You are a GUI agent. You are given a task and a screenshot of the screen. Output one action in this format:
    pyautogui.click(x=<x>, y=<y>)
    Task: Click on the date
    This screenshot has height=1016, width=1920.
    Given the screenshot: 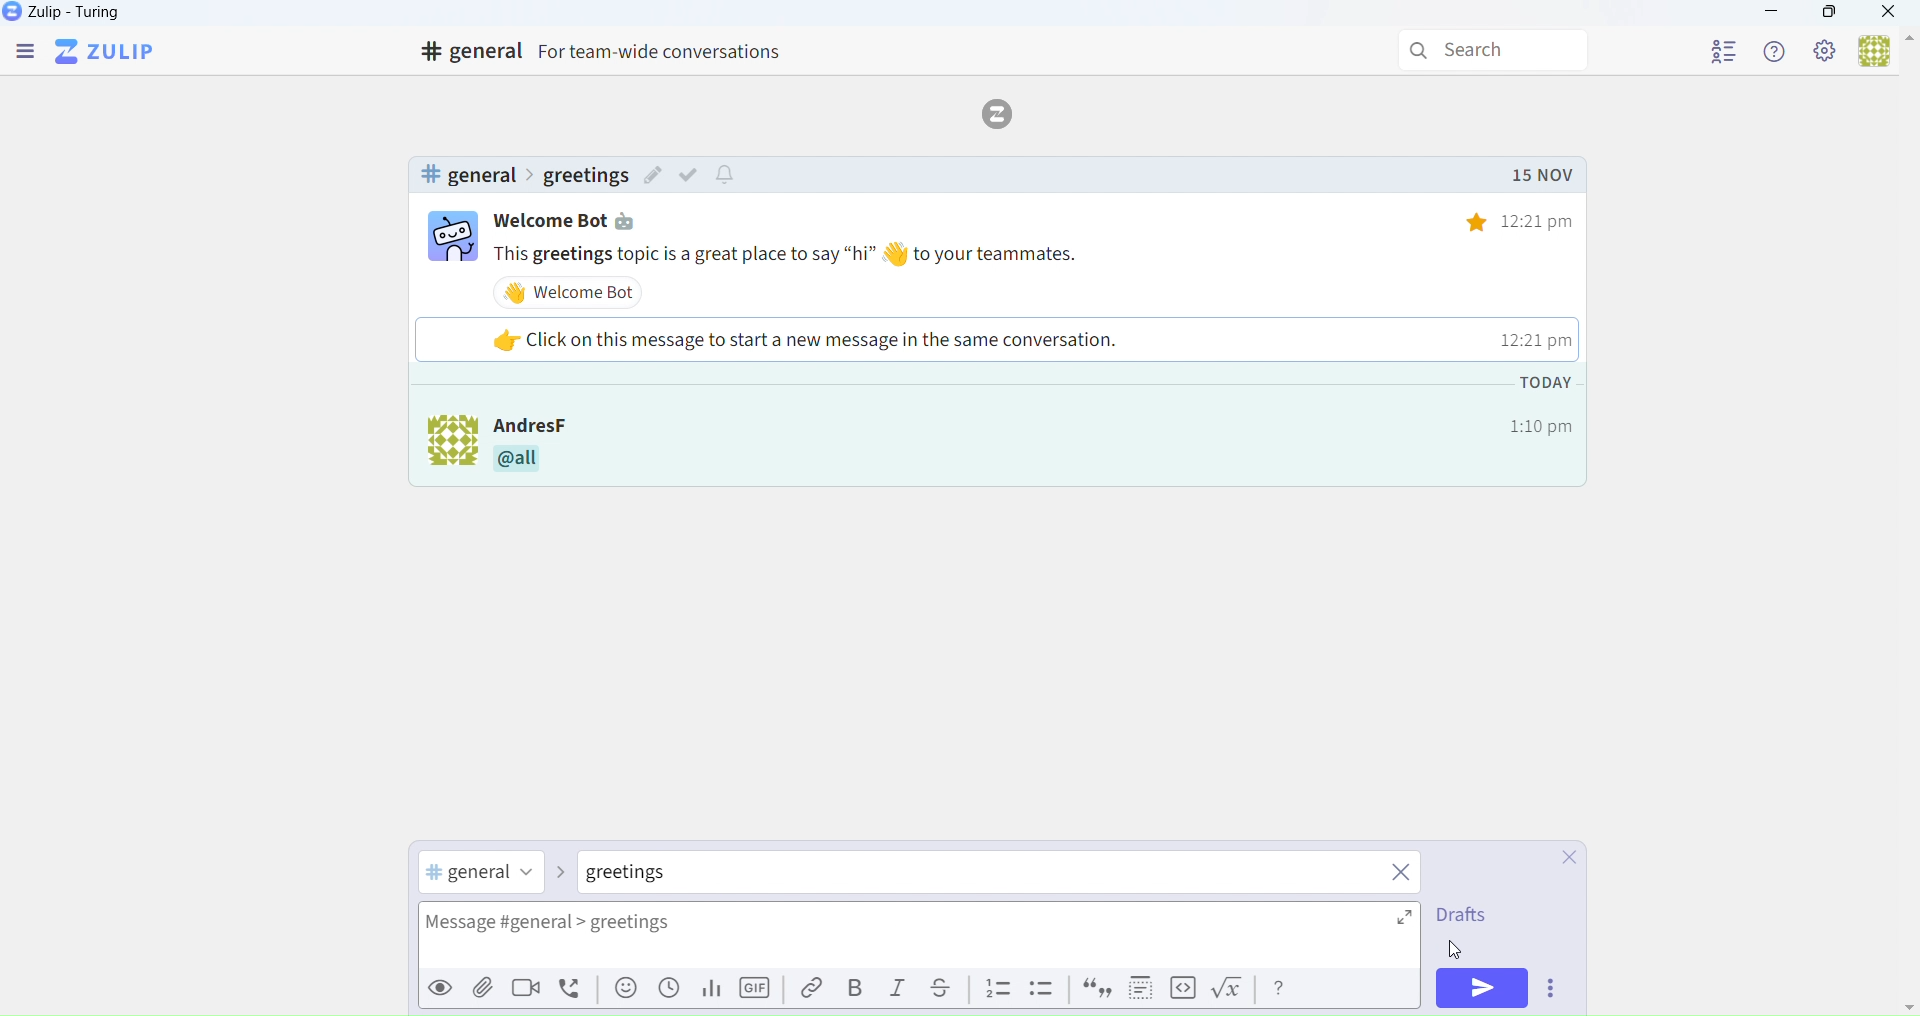 What is the action you would take?
    pyautogui.click(x=1541, y=176)
    